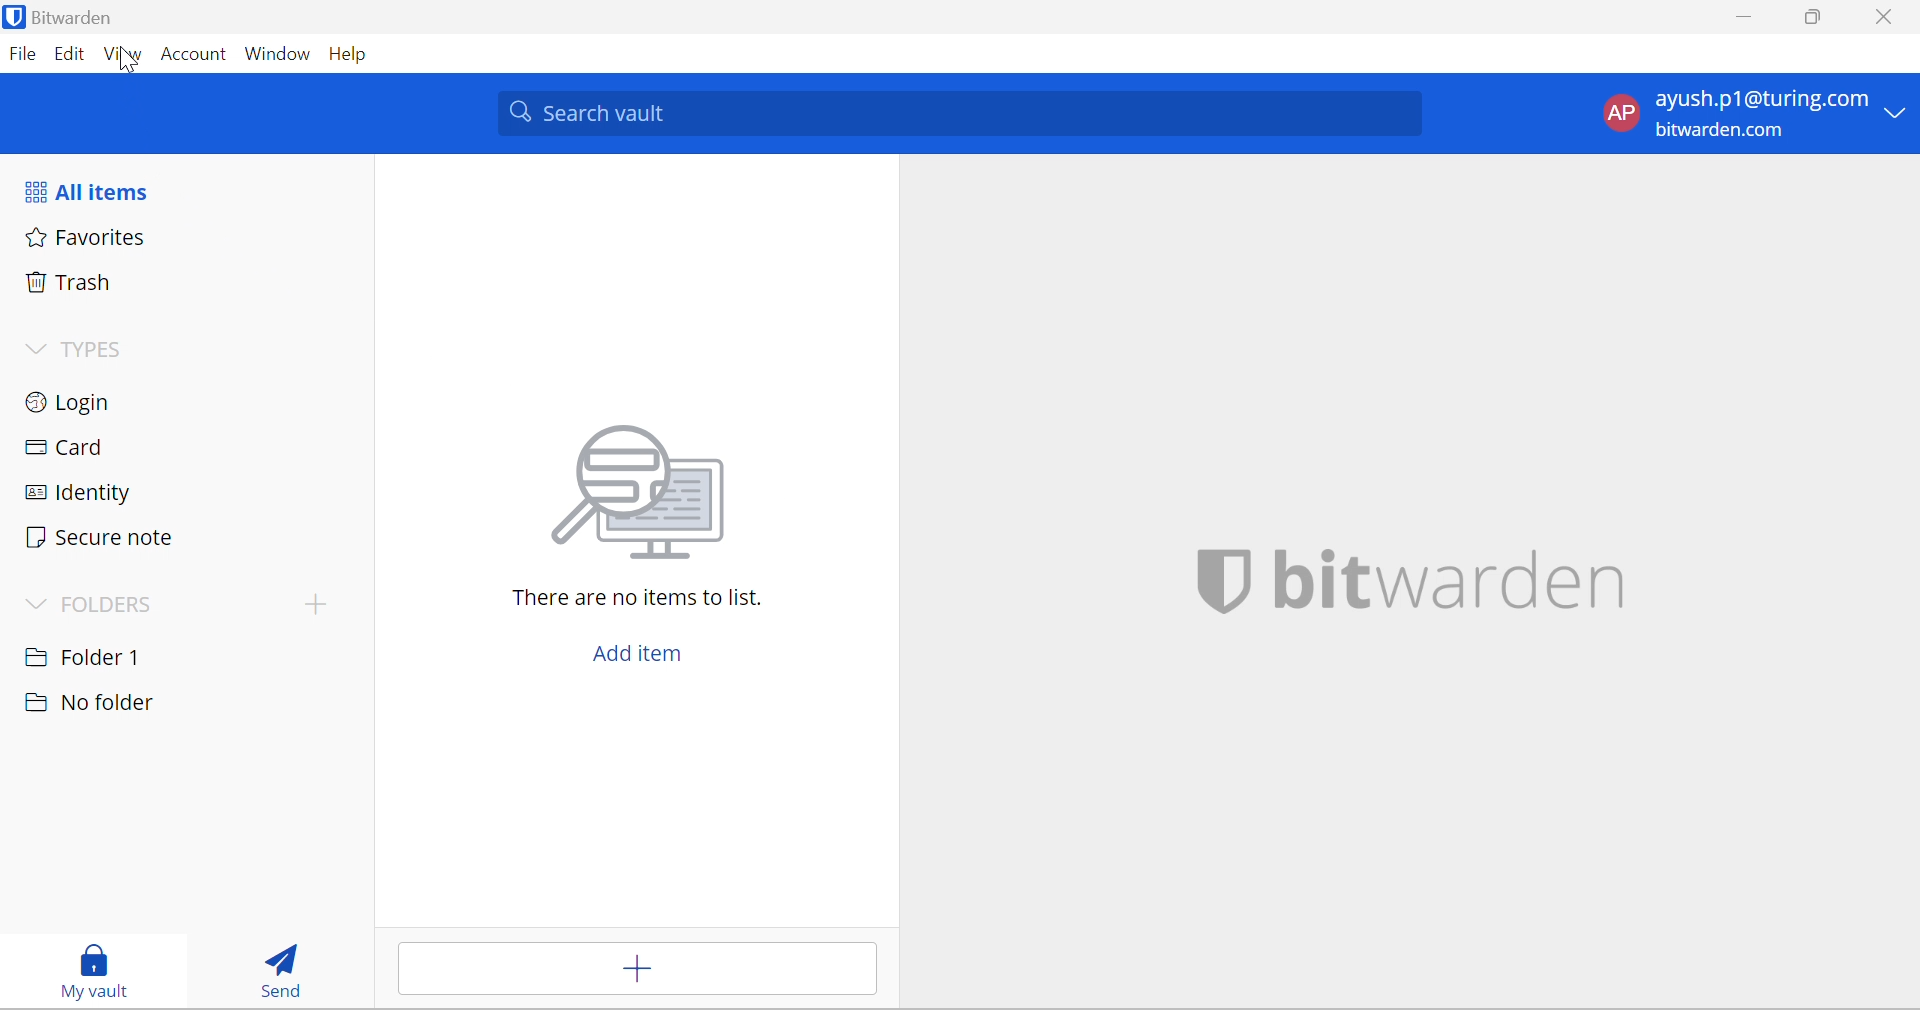 The image size is (1920, 1010). I want to click on Login, so click(77, 403).